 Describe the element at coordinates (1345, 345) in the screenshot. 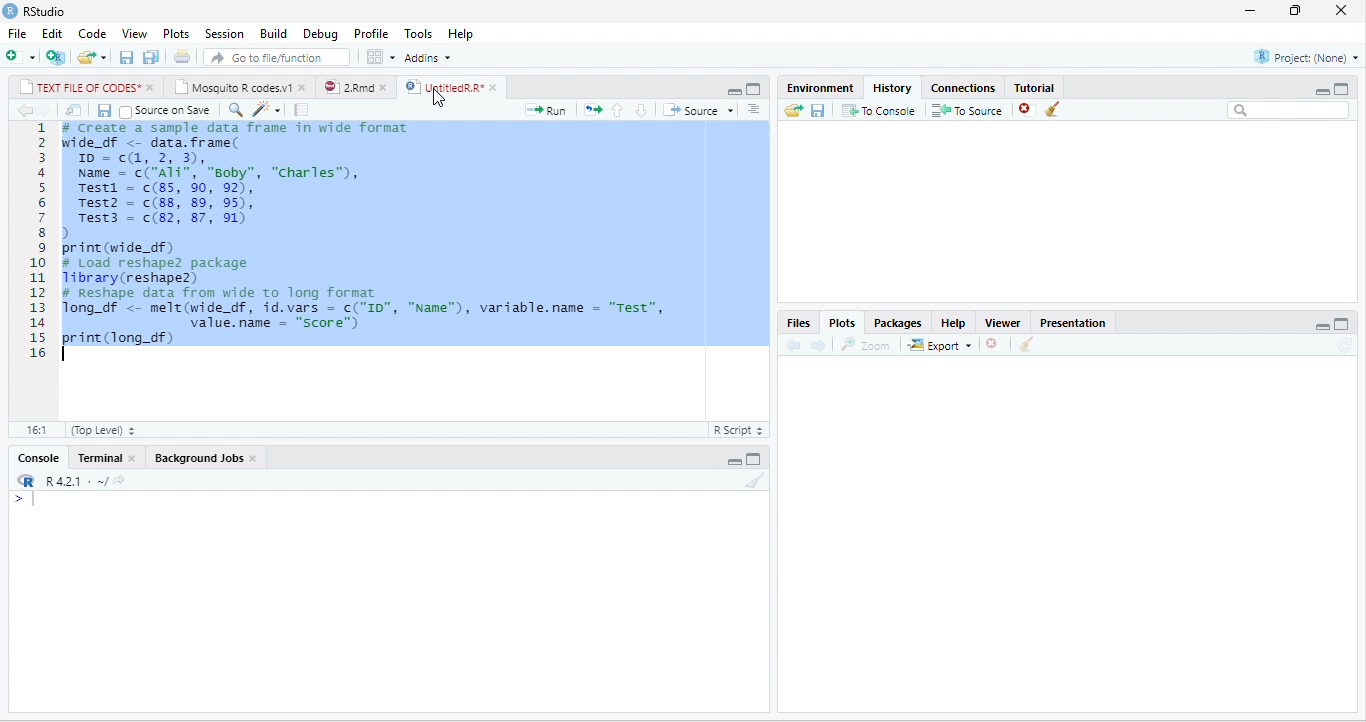

I see `refresh` at that location.